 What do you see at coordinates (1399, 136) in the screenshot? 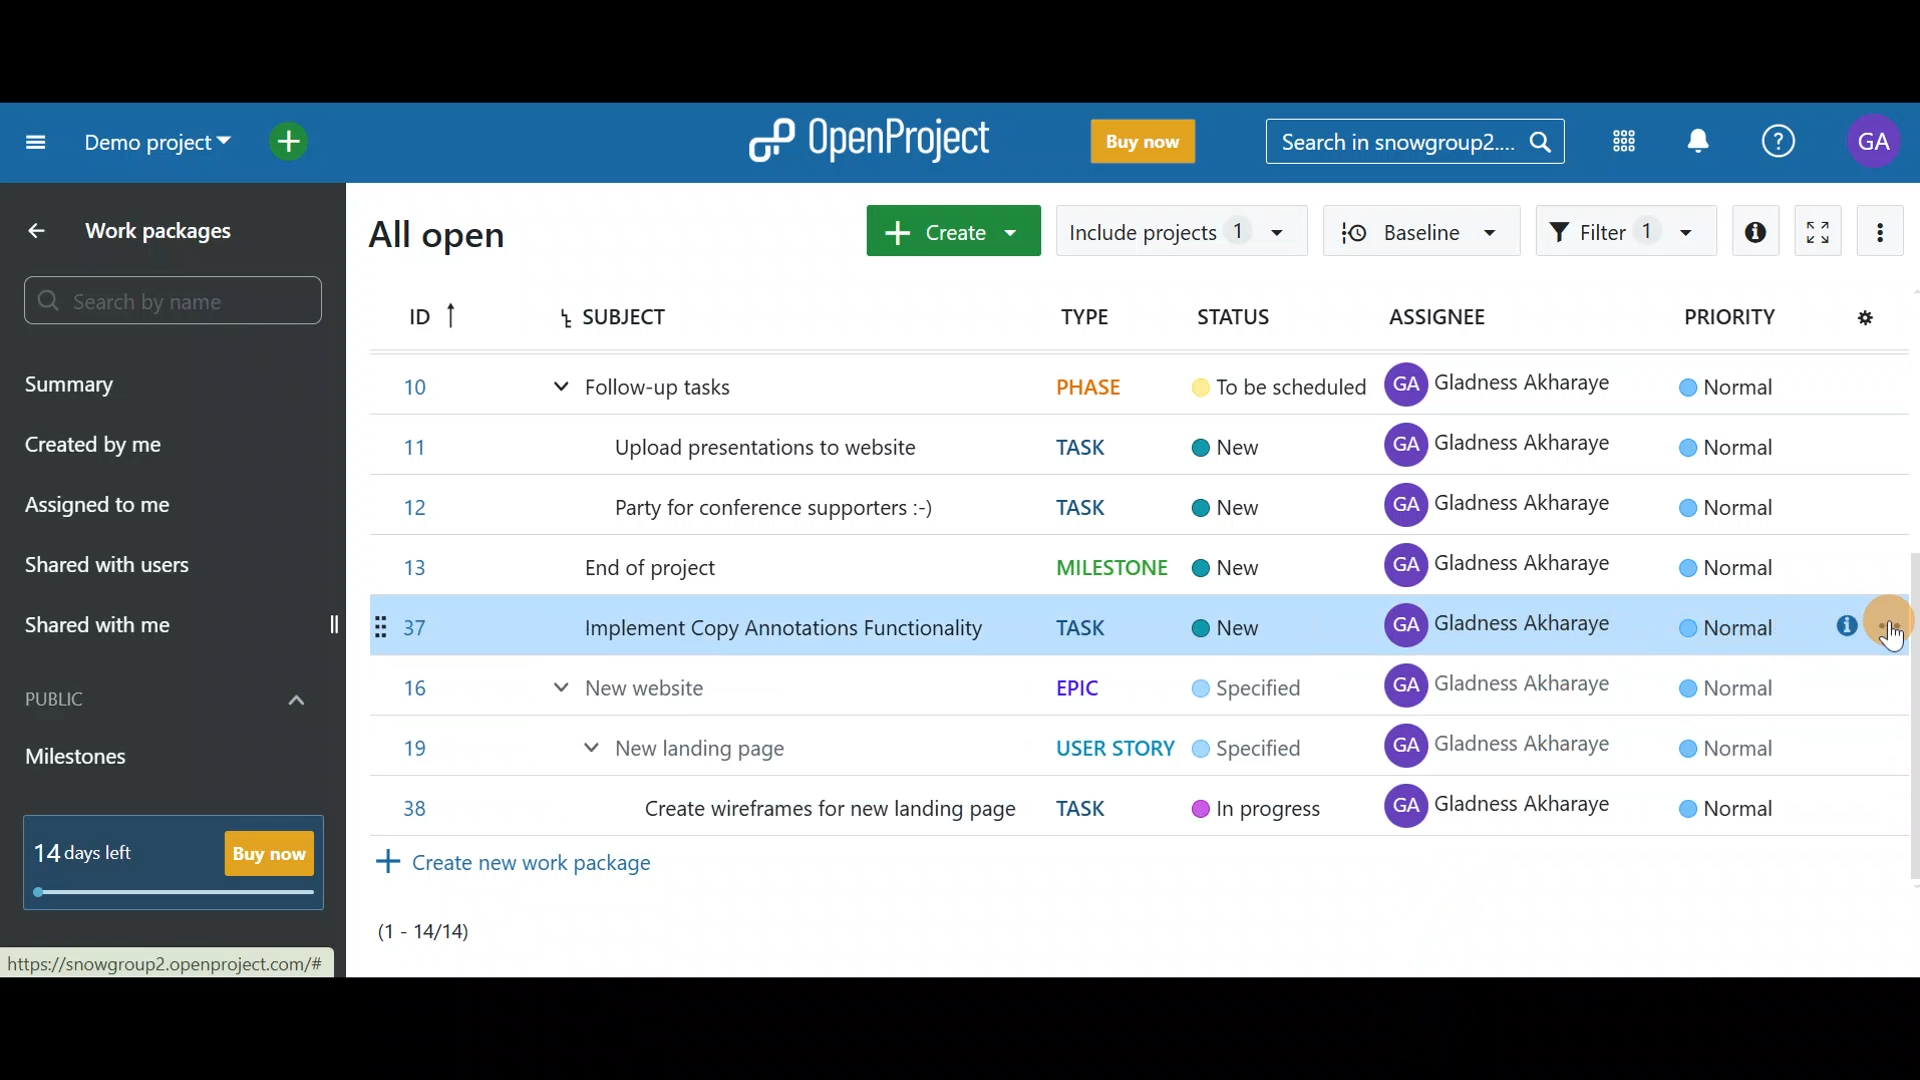
I see `Search in snowgroup2...` at bounding box center [1399, 136].